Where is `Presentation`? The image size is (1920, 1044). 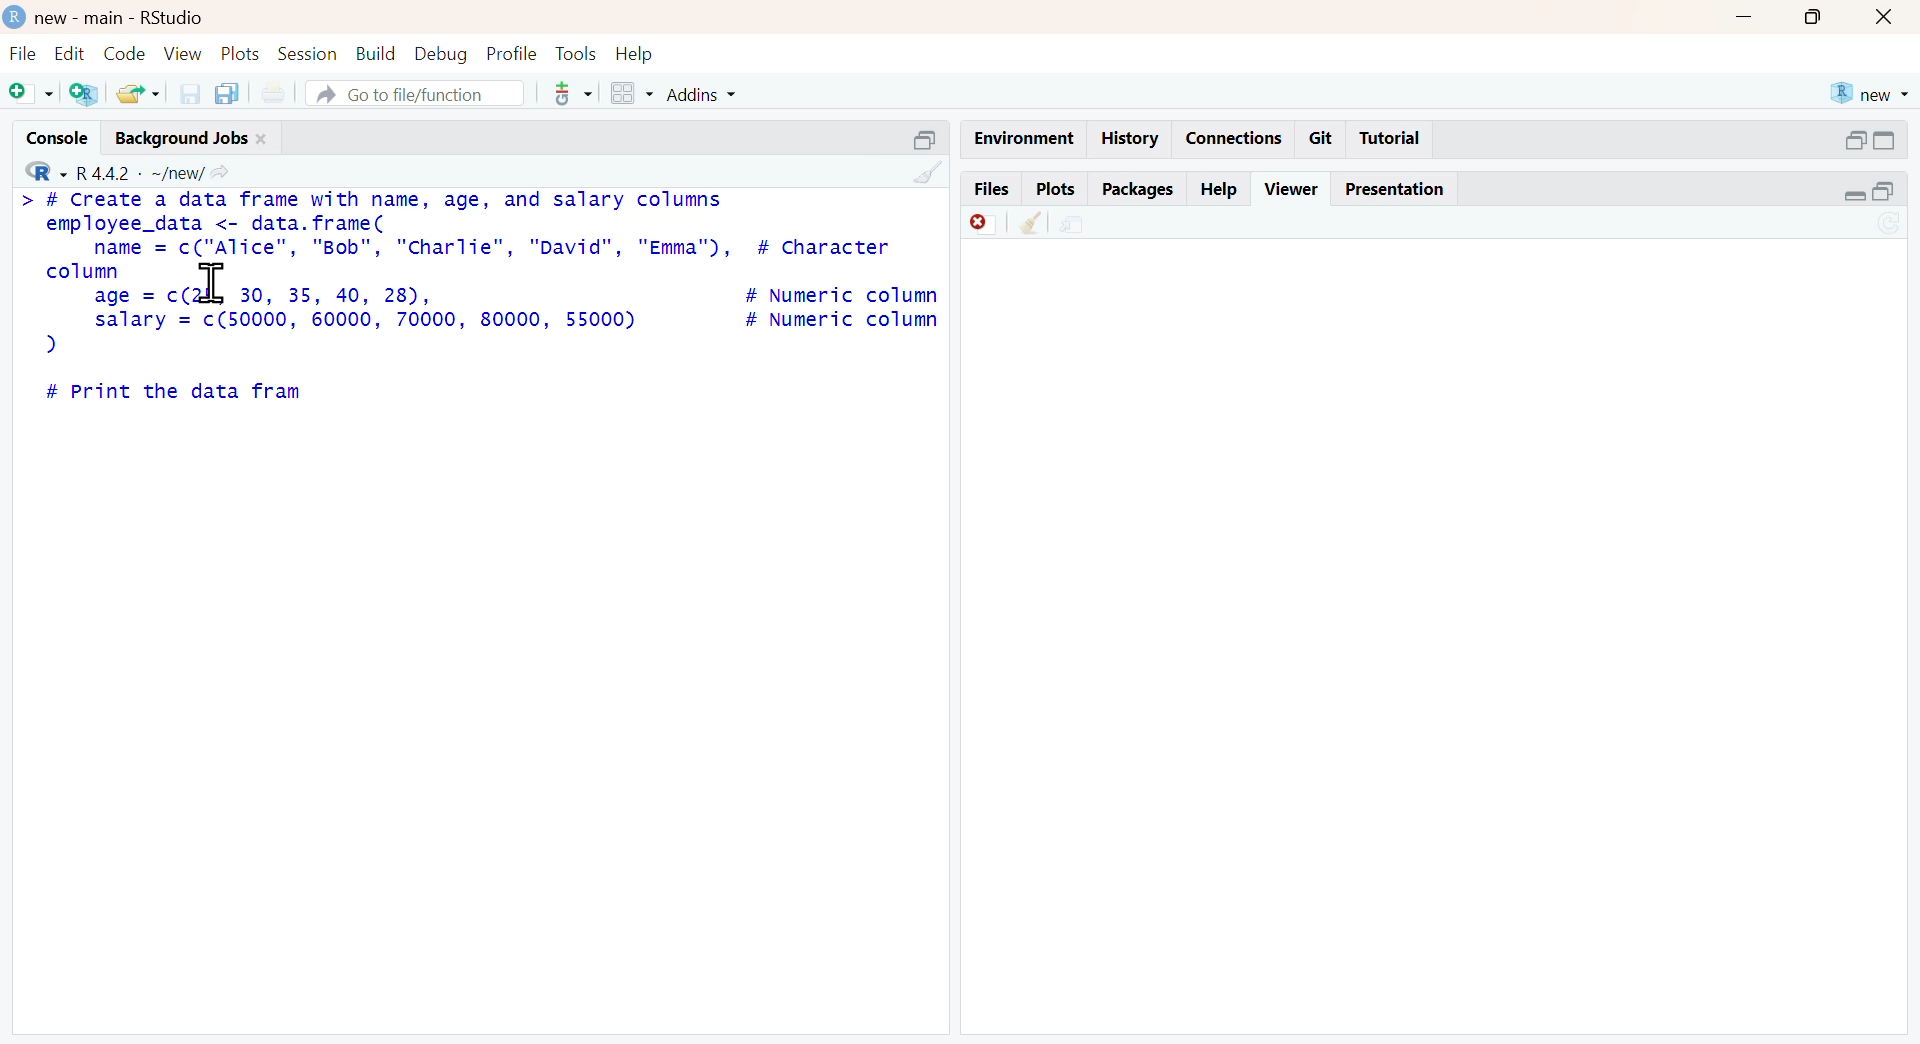 Presentation is located at coordinates (1395, 189).